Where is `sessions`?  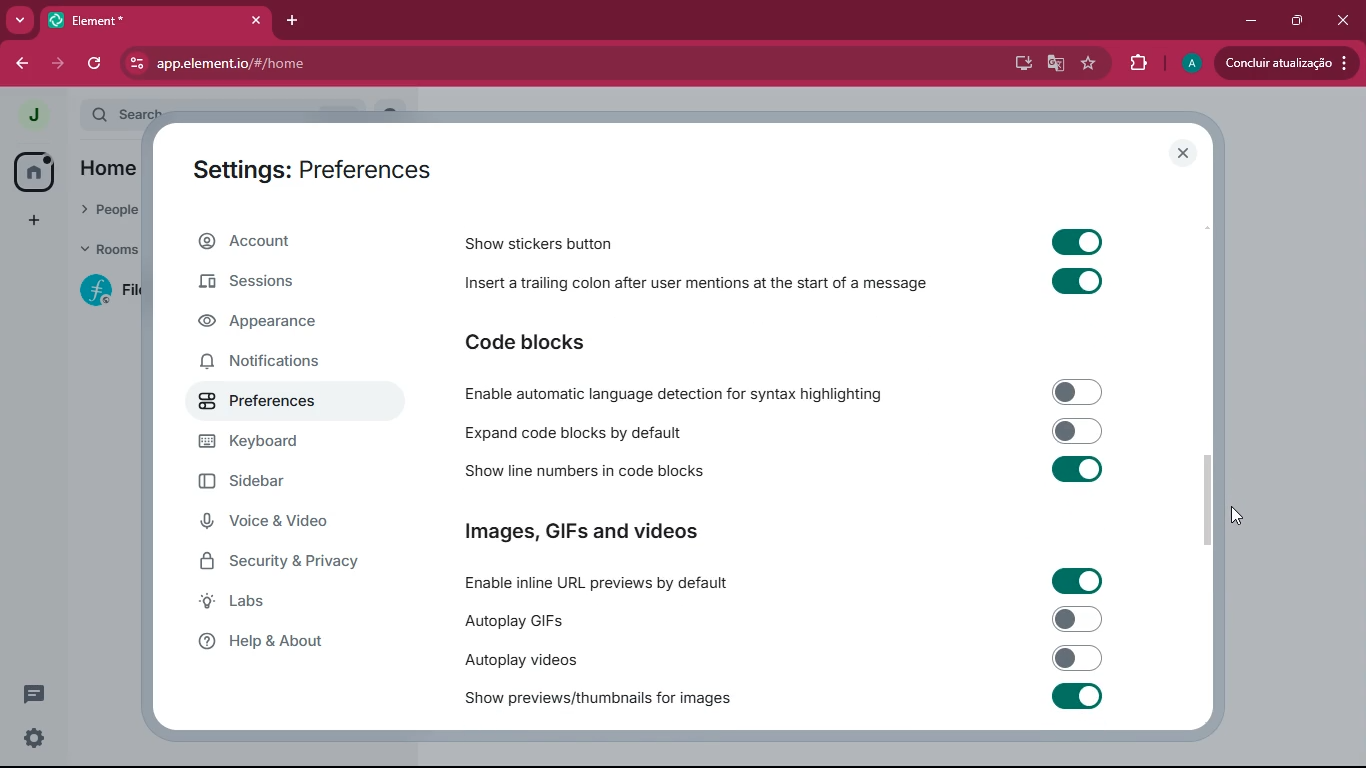 sessions is located at coordinates (272, 284).